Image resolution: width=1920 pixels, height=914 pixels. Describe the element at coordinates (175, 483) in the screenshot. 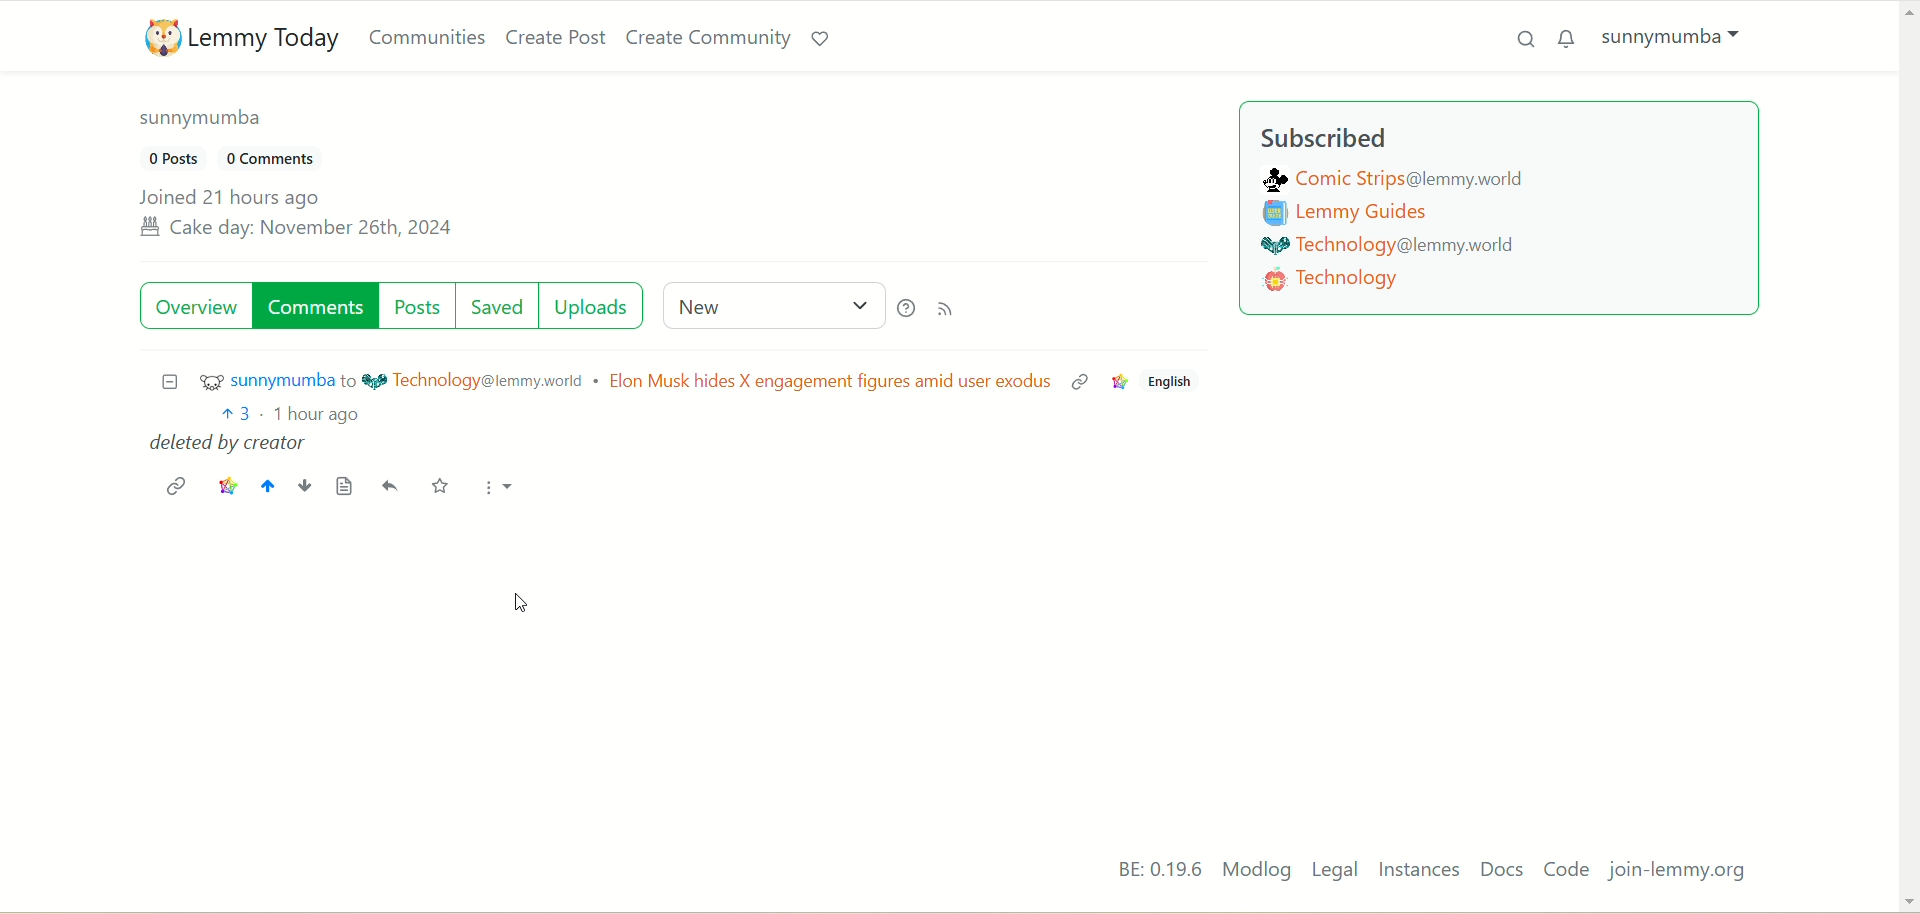

I see `link` at that location.